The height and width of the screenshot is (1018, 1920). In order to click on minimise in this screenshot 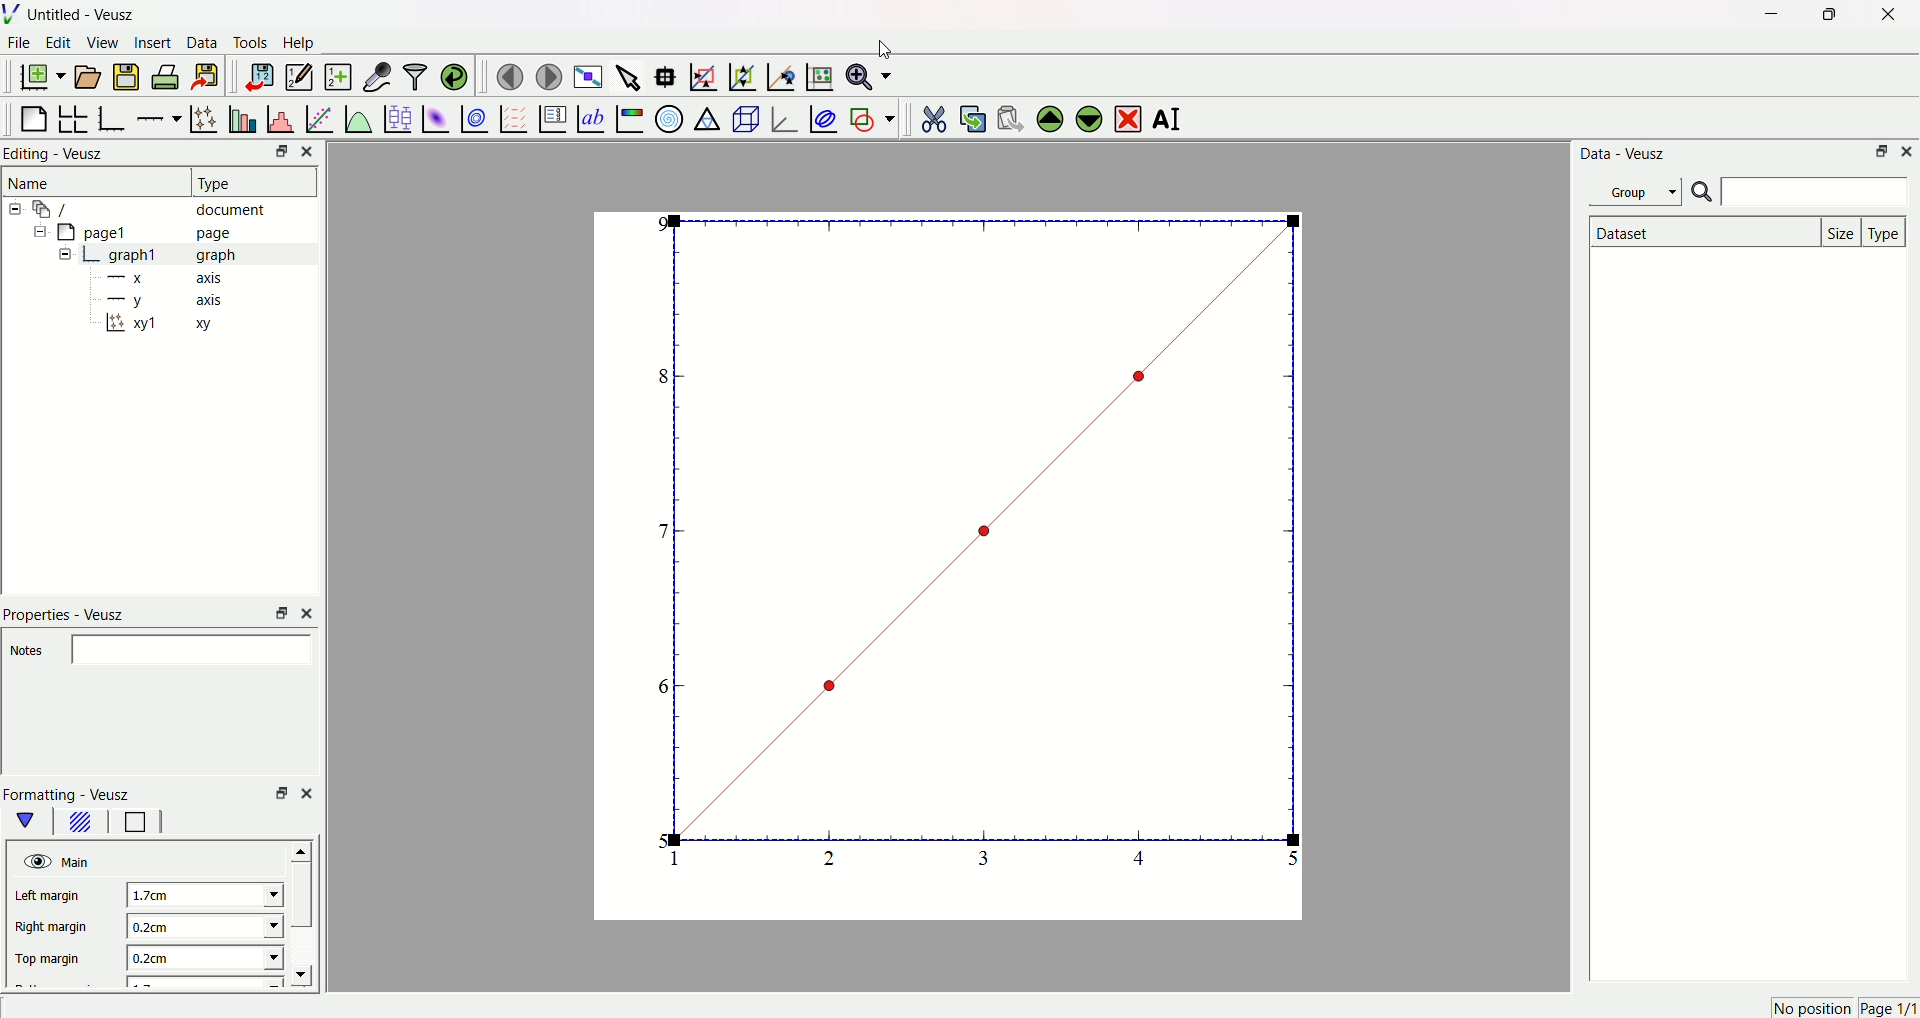, I will do `click(276, 612)`.